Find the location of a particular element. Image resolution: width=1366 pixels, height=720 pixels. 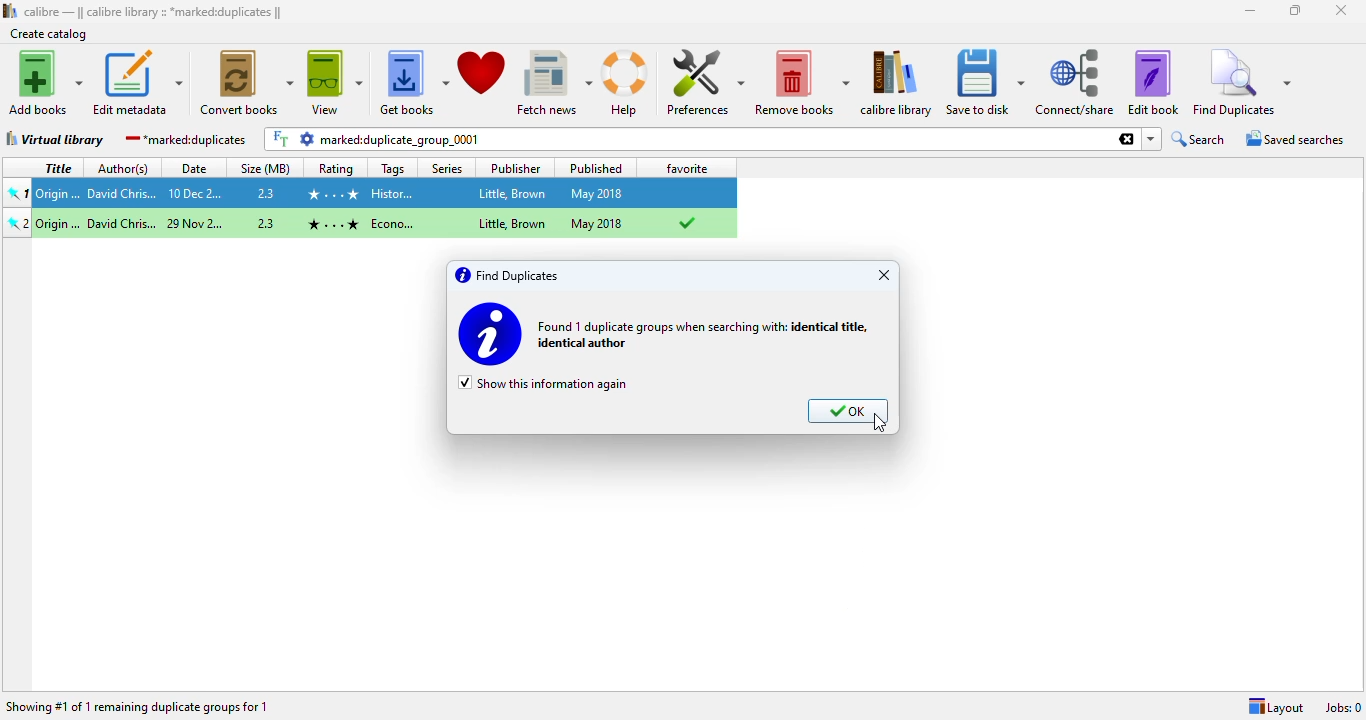

convert books is located at coordinates (244, 83).